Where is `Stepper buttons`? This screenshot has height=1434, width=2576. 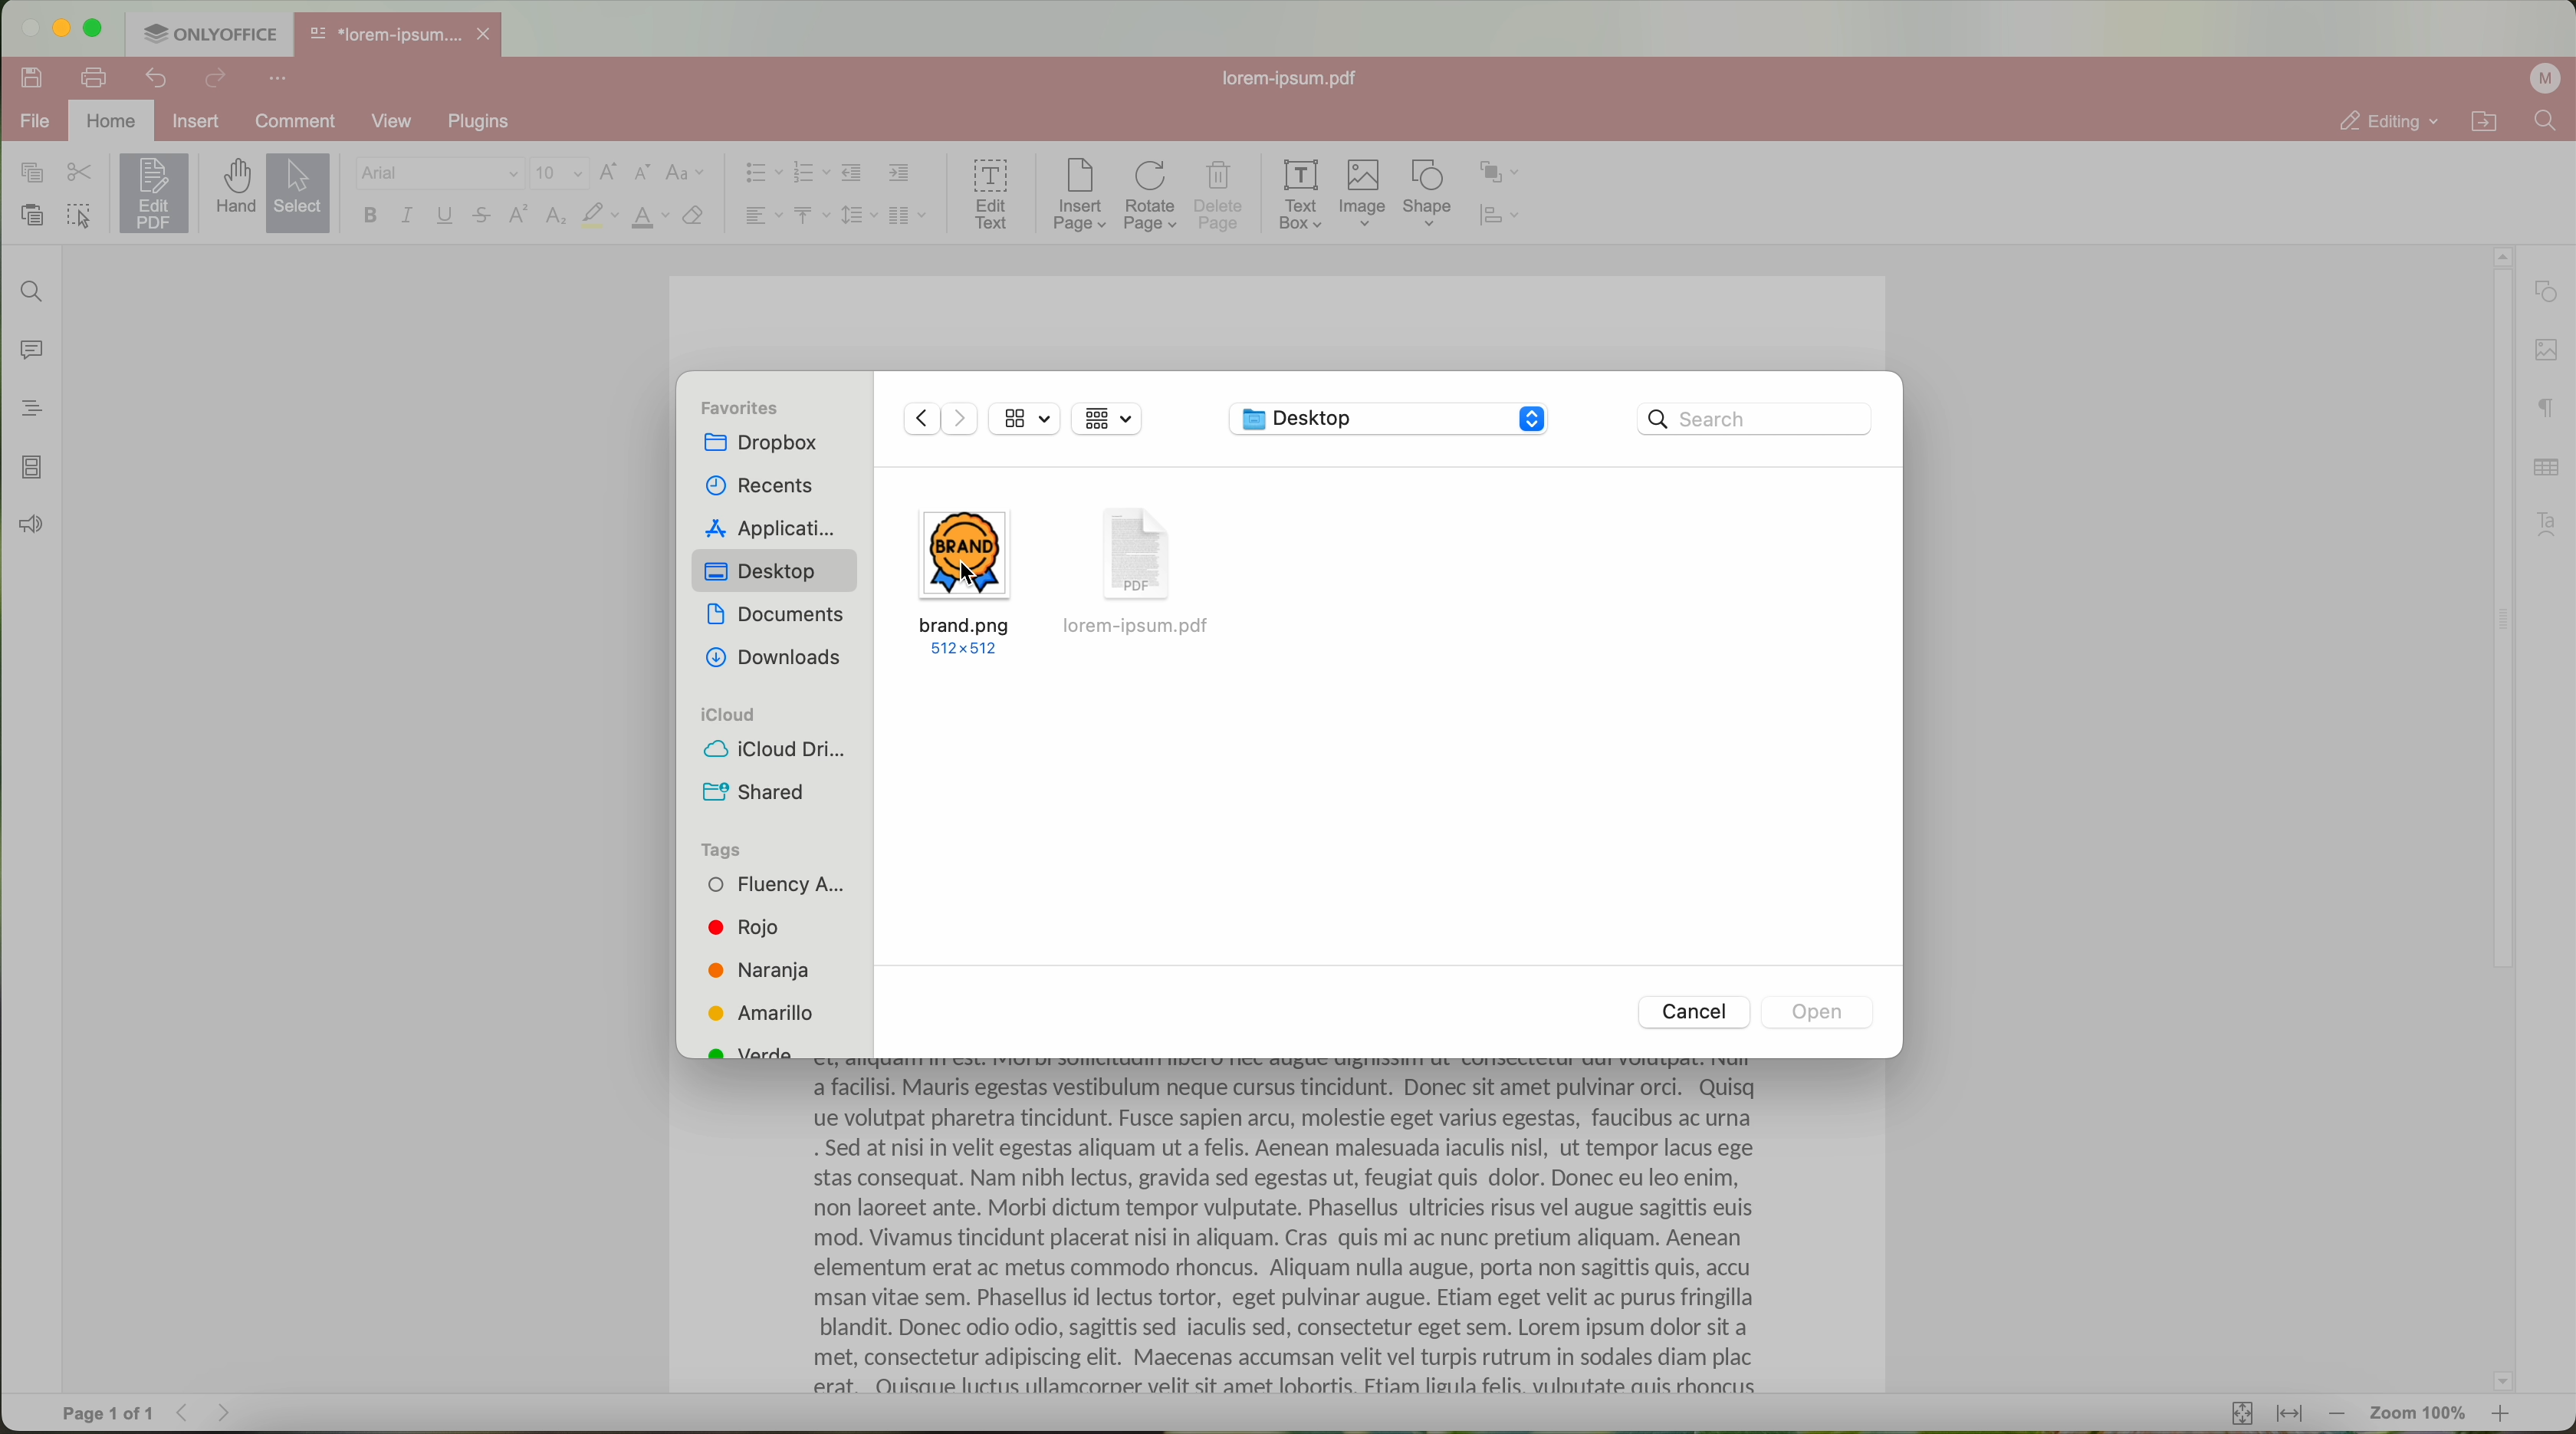 Stepper buttons is located at coordinates (1534, 419).